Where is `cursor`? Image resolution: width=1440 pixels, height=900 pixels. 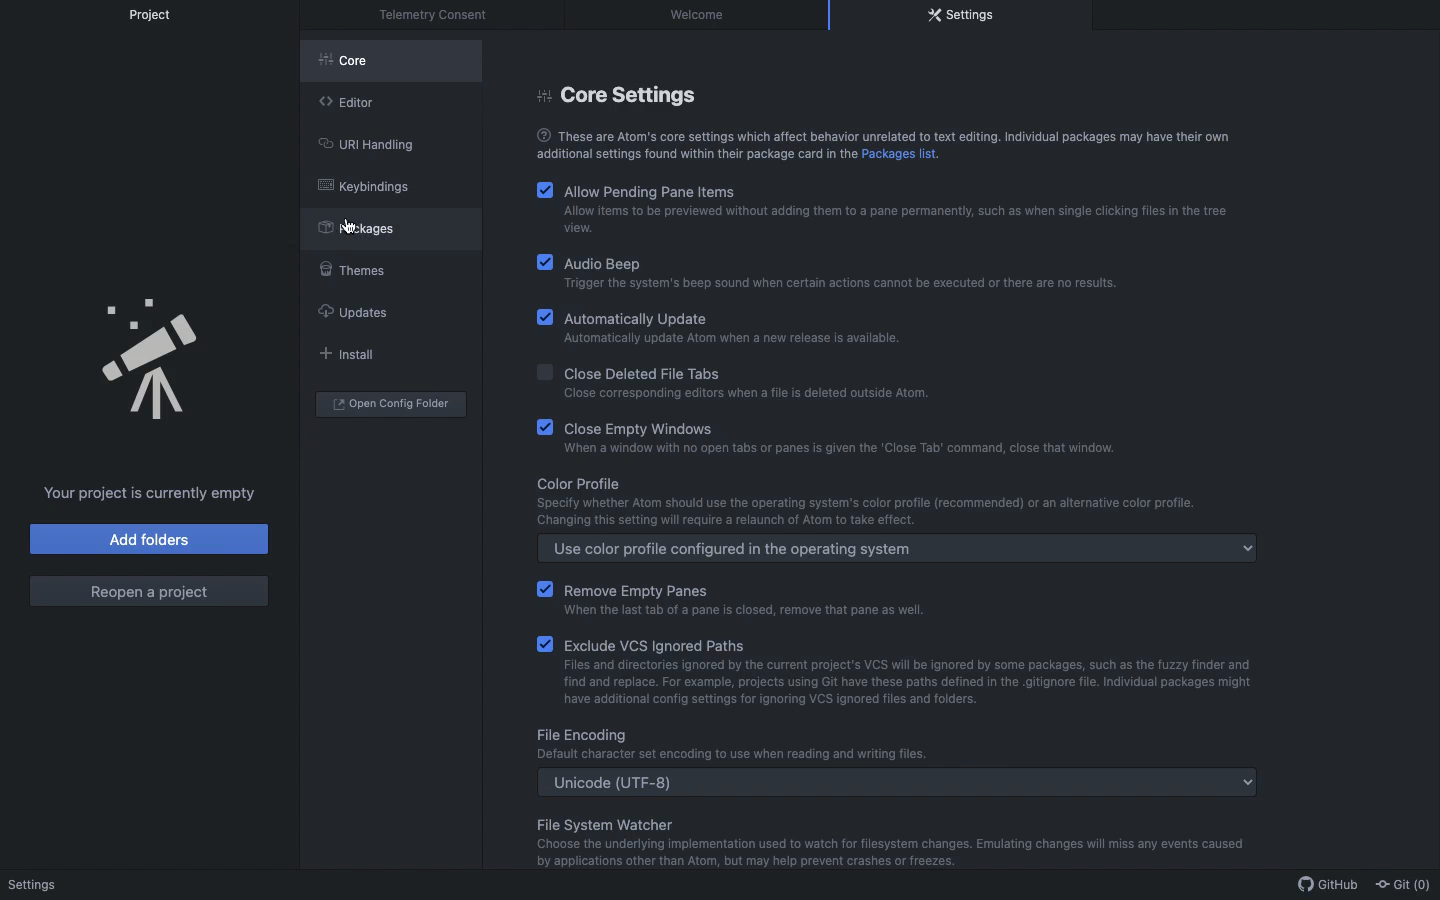
cursor is located at coordinates (348, 226).